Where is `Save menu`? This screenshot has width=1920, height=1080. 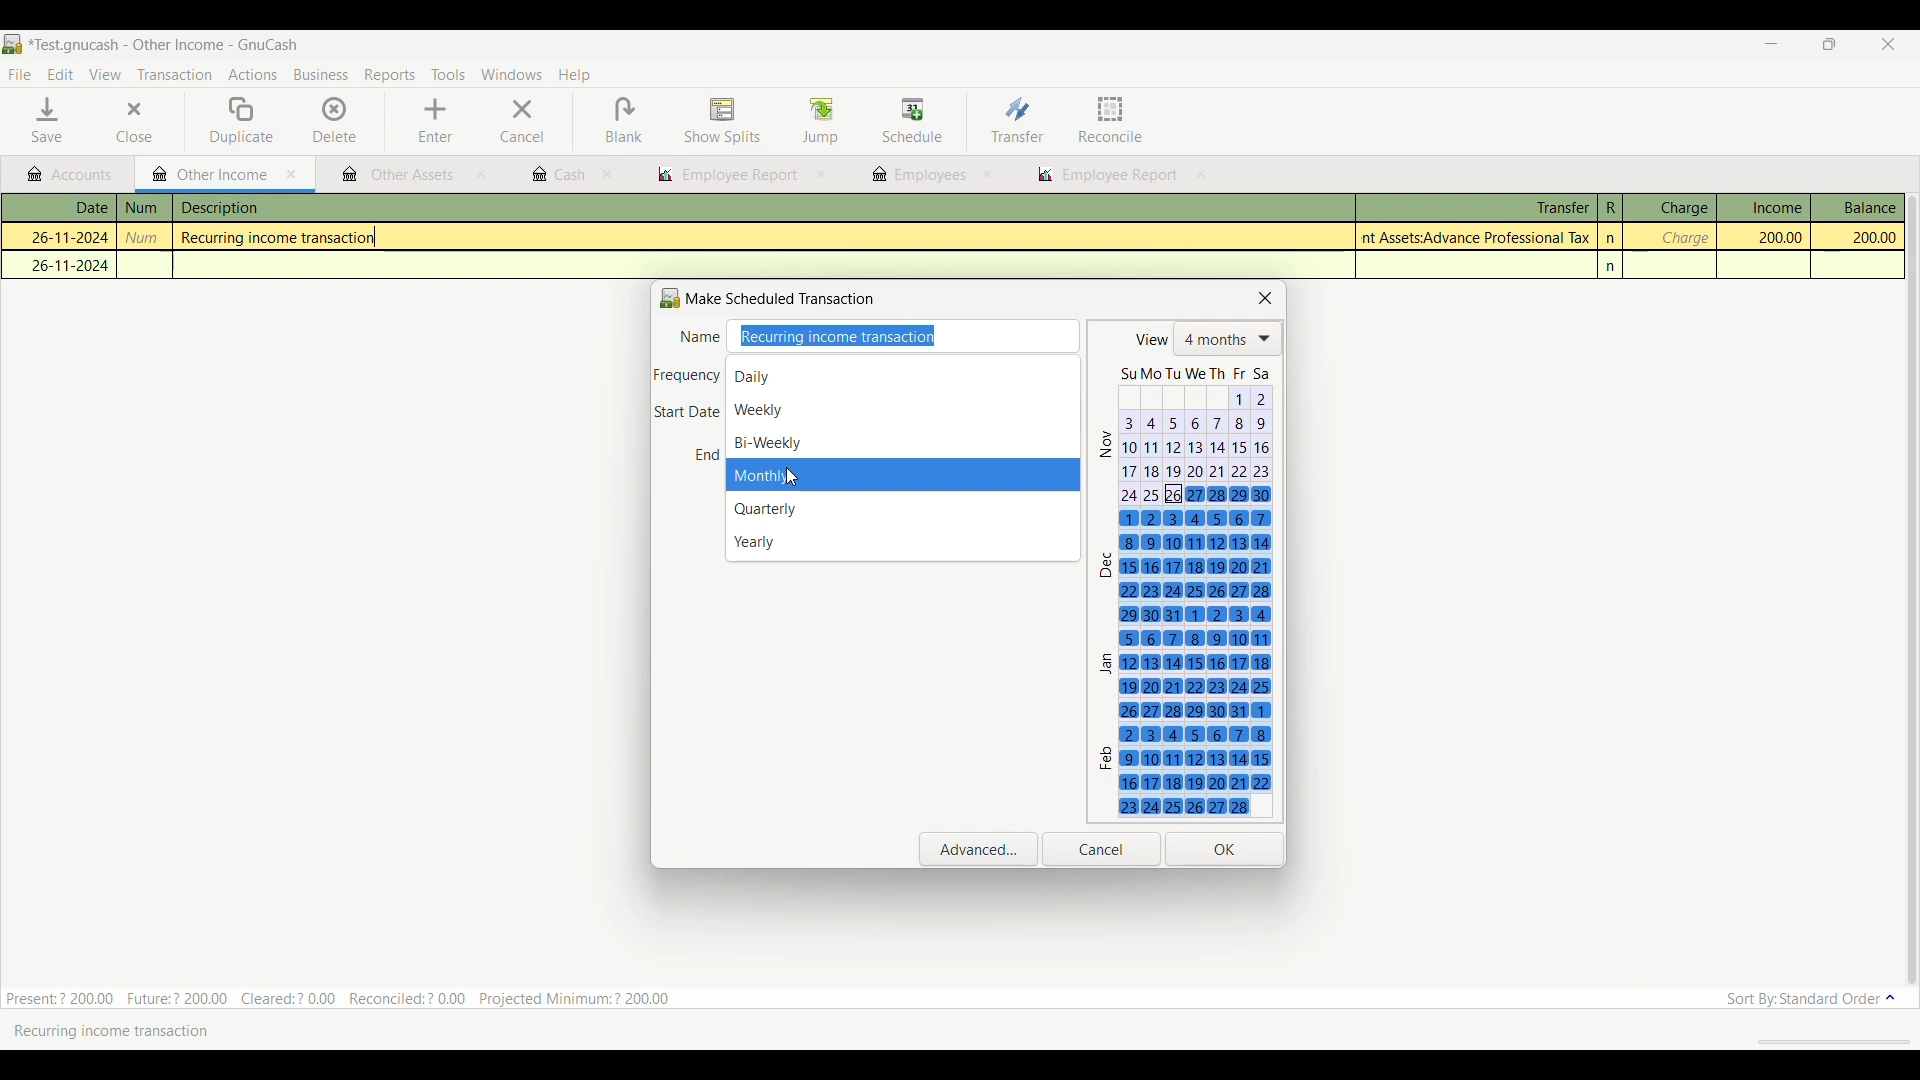 Save menu is located at coordinates (49, 120).